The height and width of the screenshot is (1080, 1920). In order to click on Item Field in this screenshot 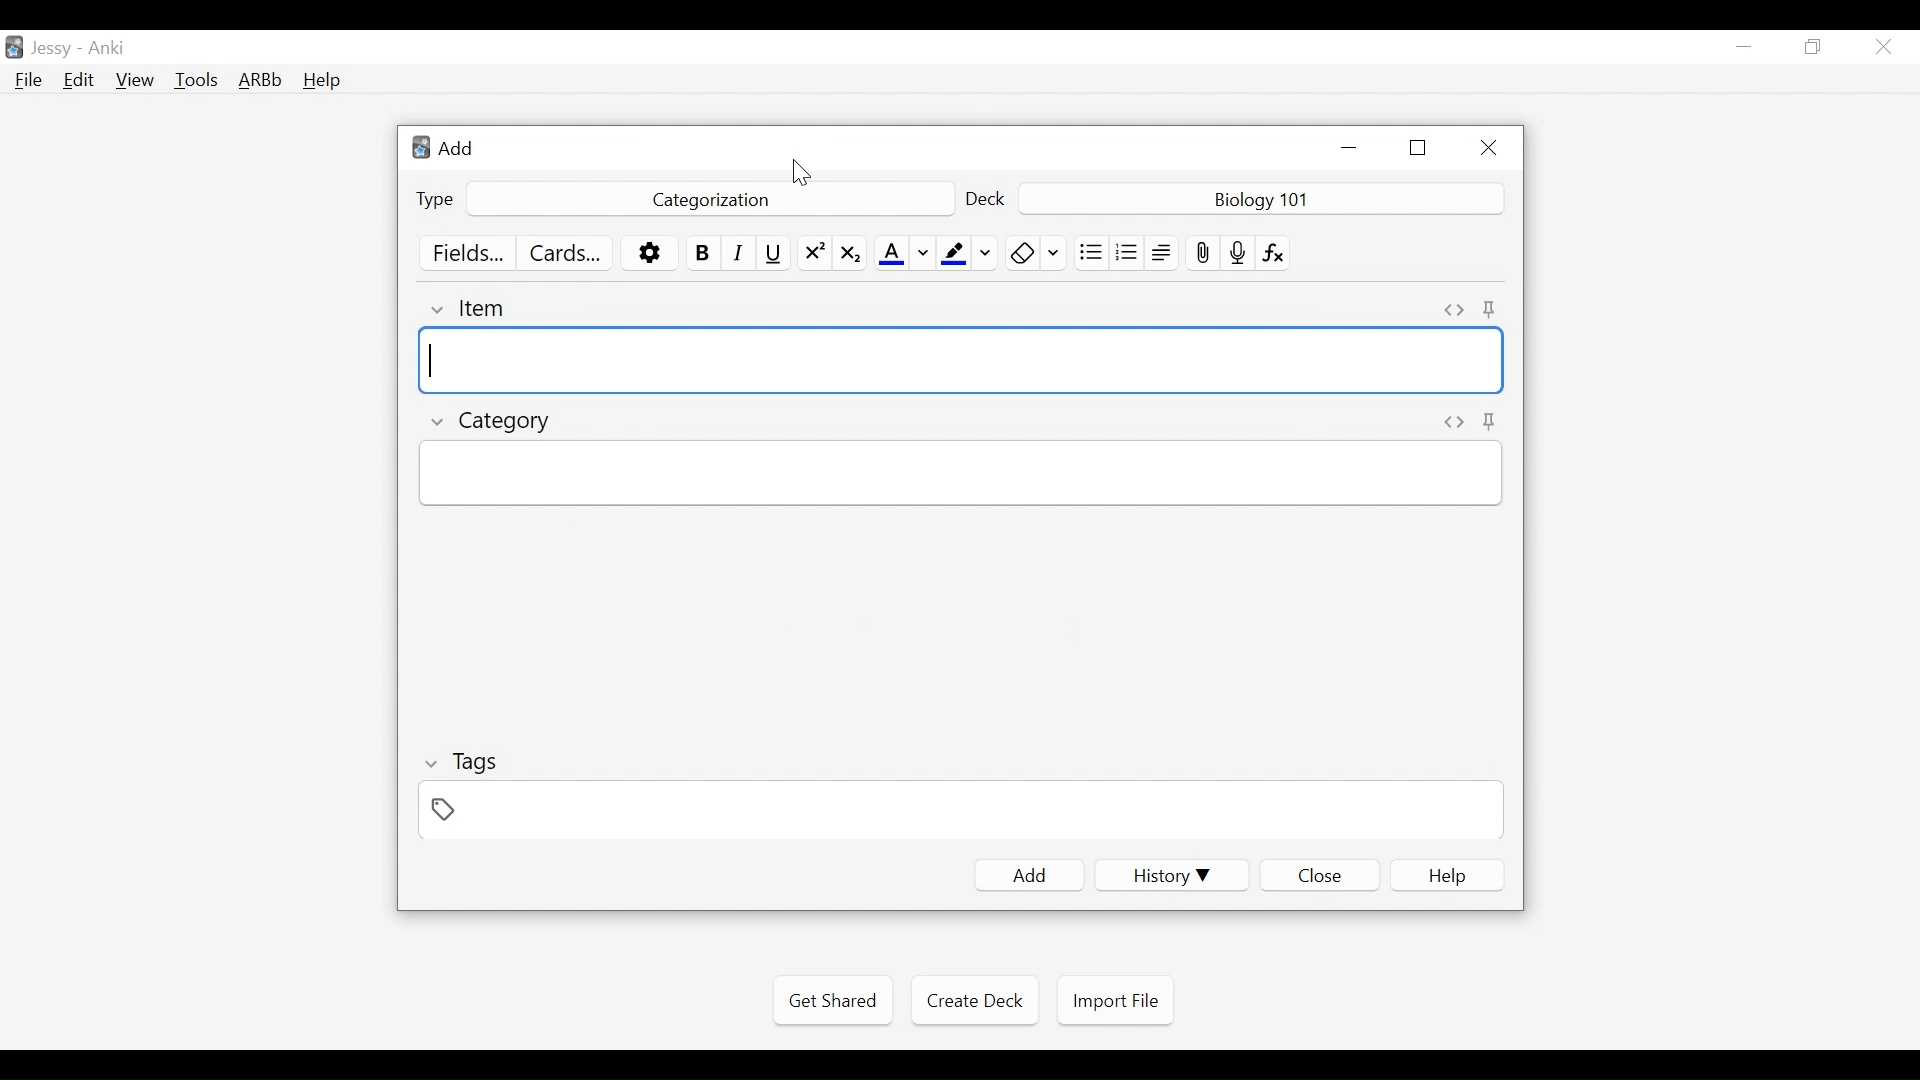, I will do `click(958, 359)`.